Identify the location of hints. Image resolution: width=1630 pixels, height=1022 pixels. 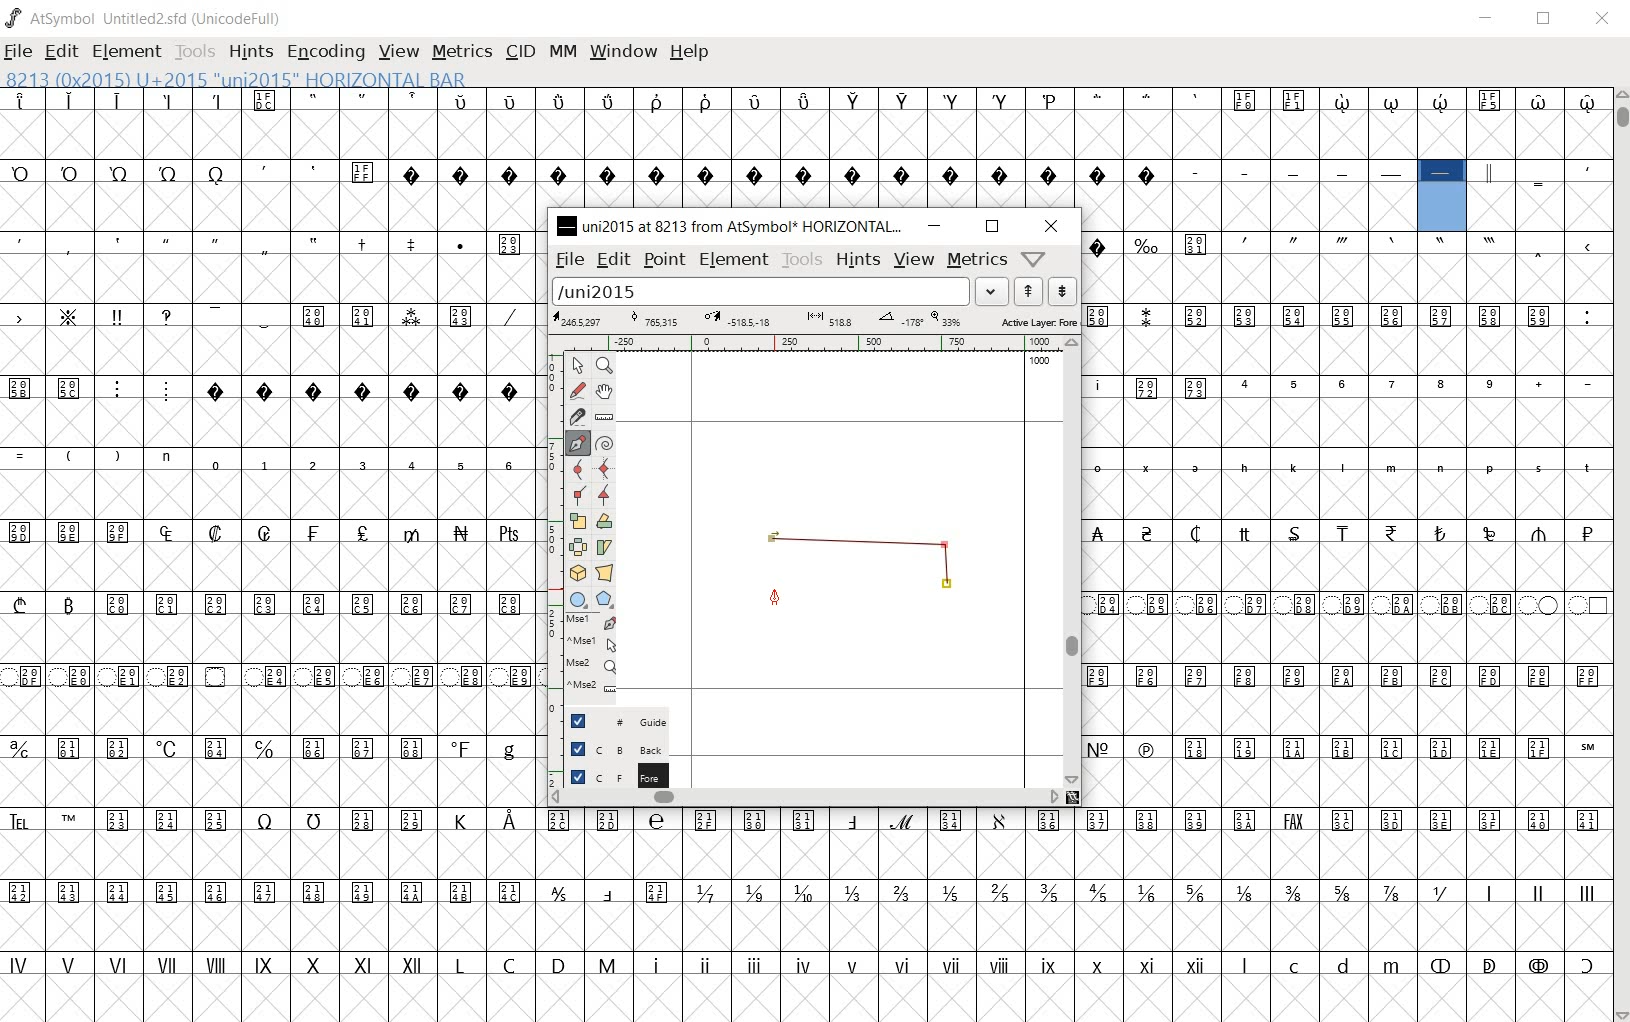
(859, 263).